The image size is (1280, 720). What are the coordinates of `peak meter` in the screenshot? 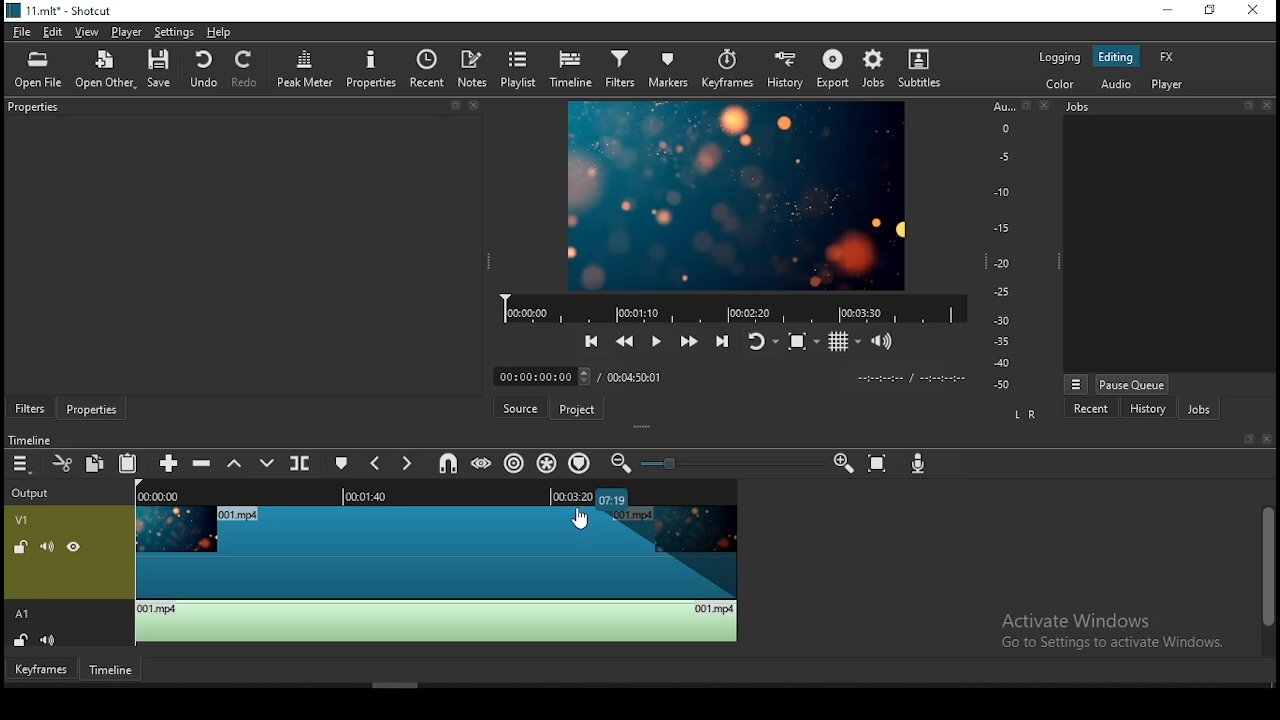 It's located at (304, 69).